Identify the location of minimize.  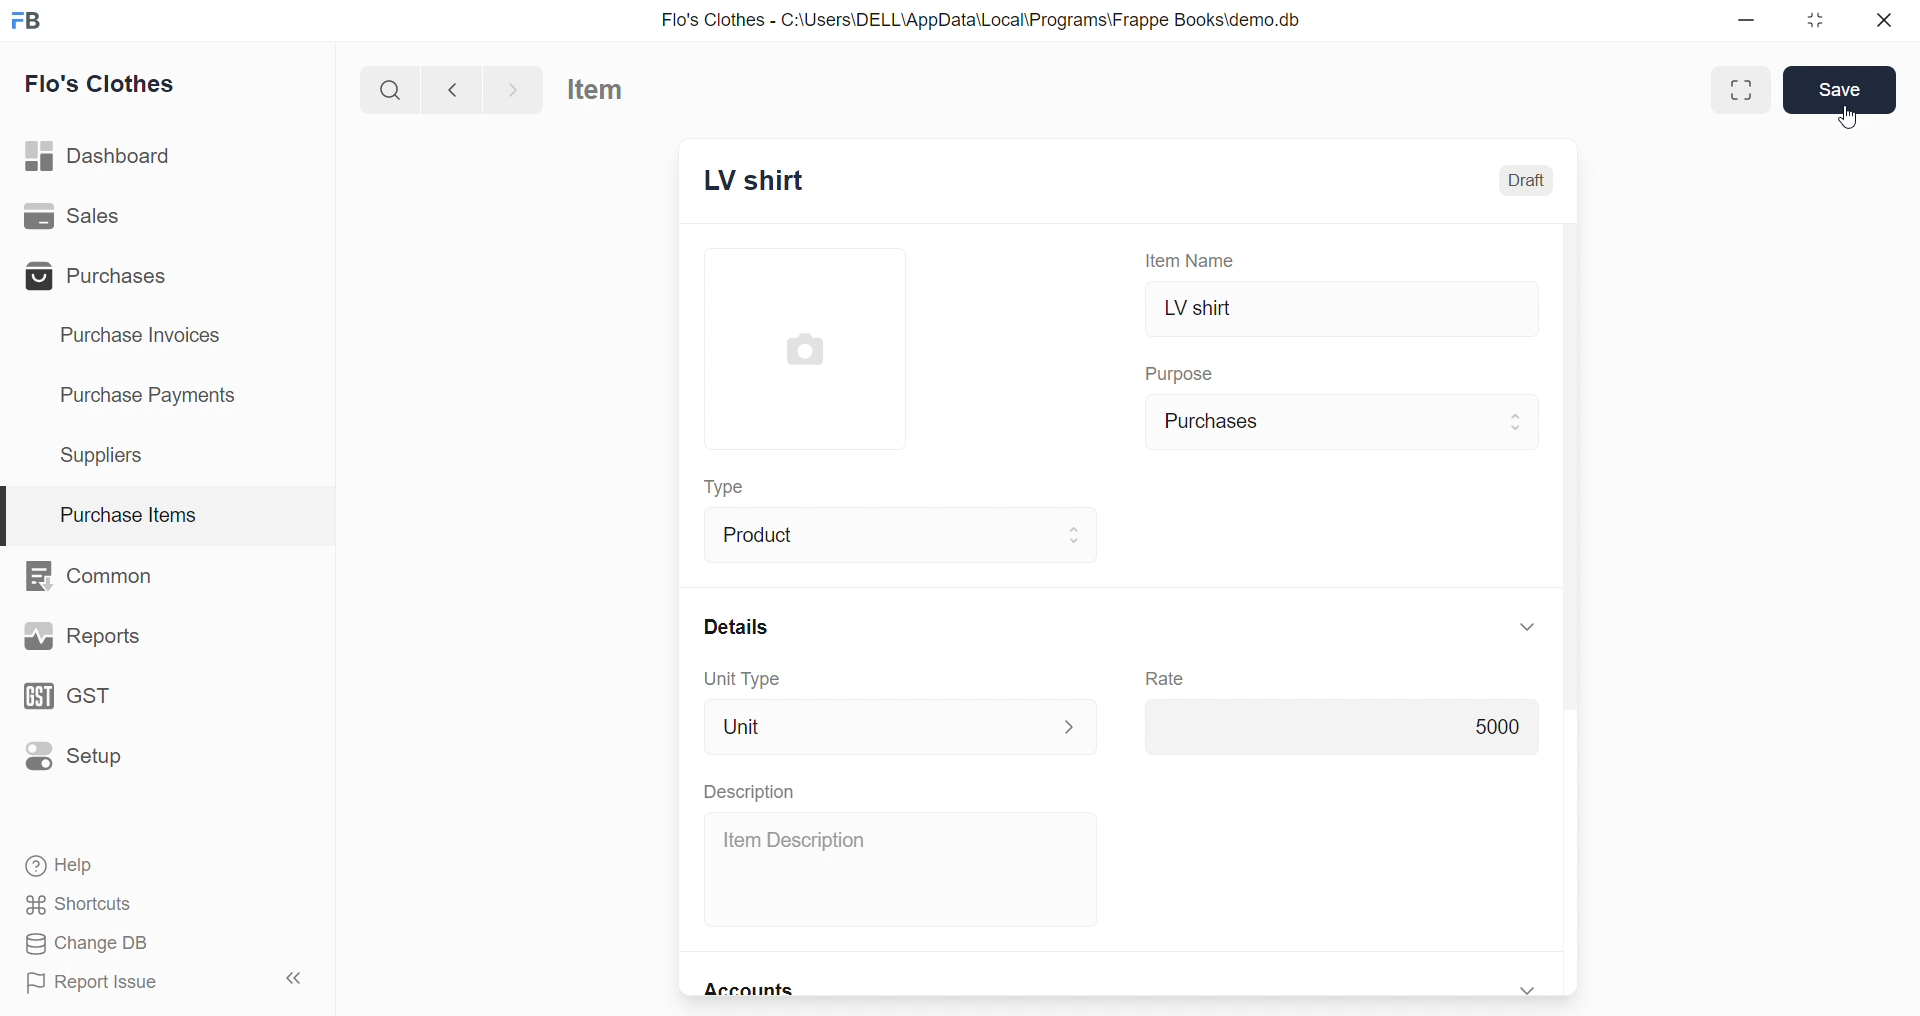
(1754, 20).